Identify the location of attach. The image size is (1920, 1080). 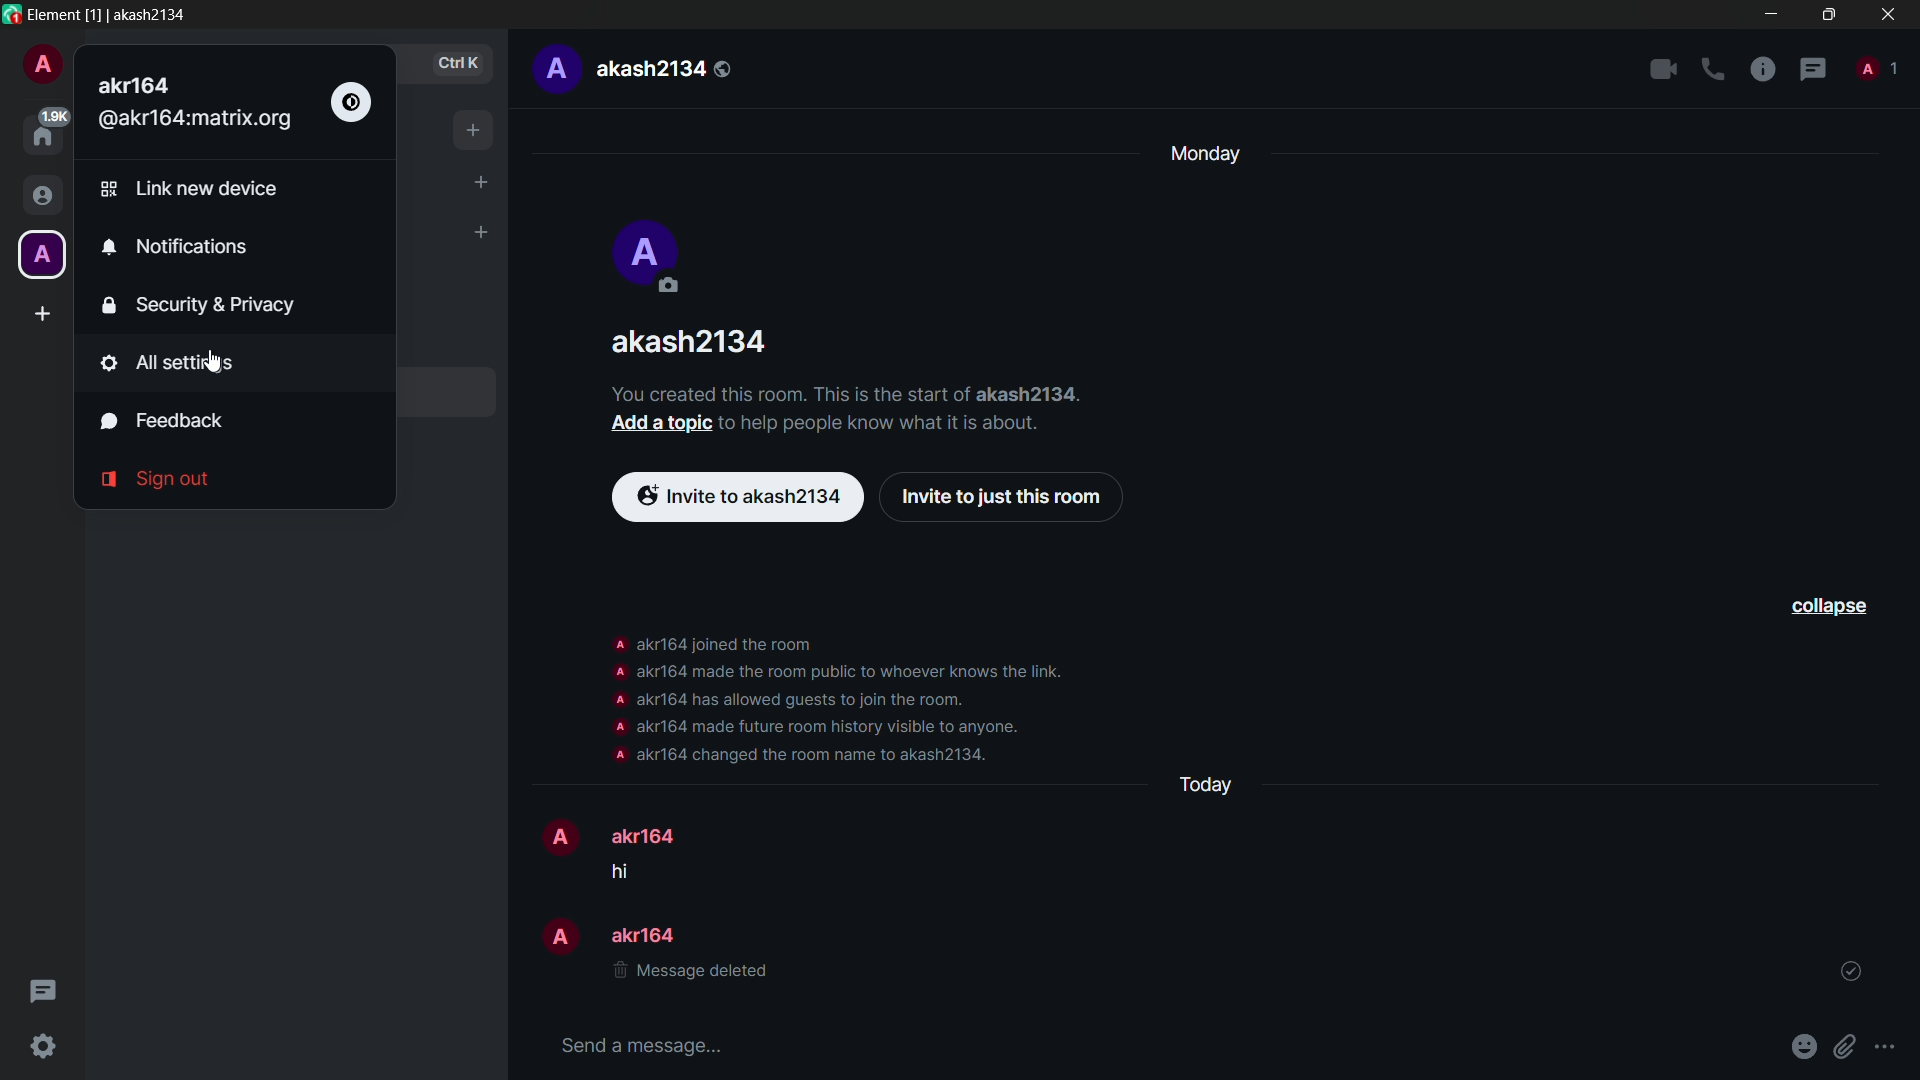
(1849, 1046).